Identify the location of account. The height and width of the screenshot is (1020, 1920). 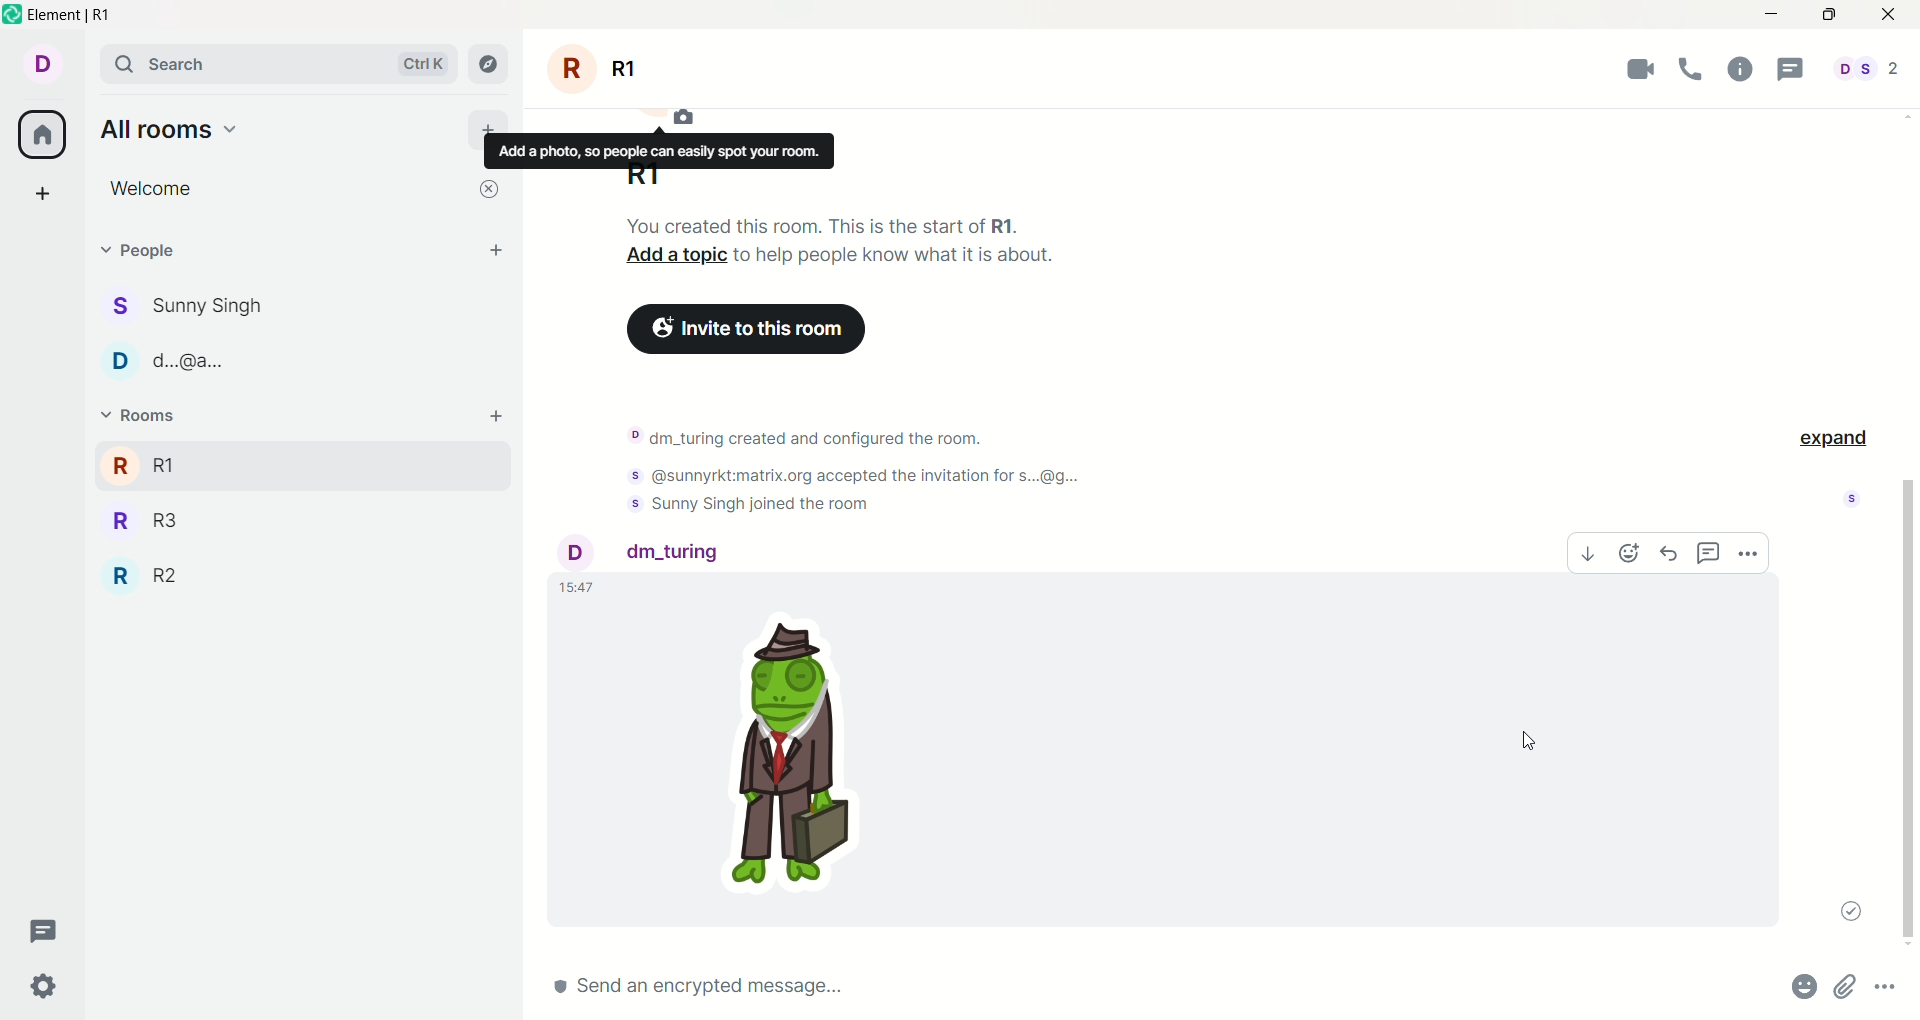
(647, 554).